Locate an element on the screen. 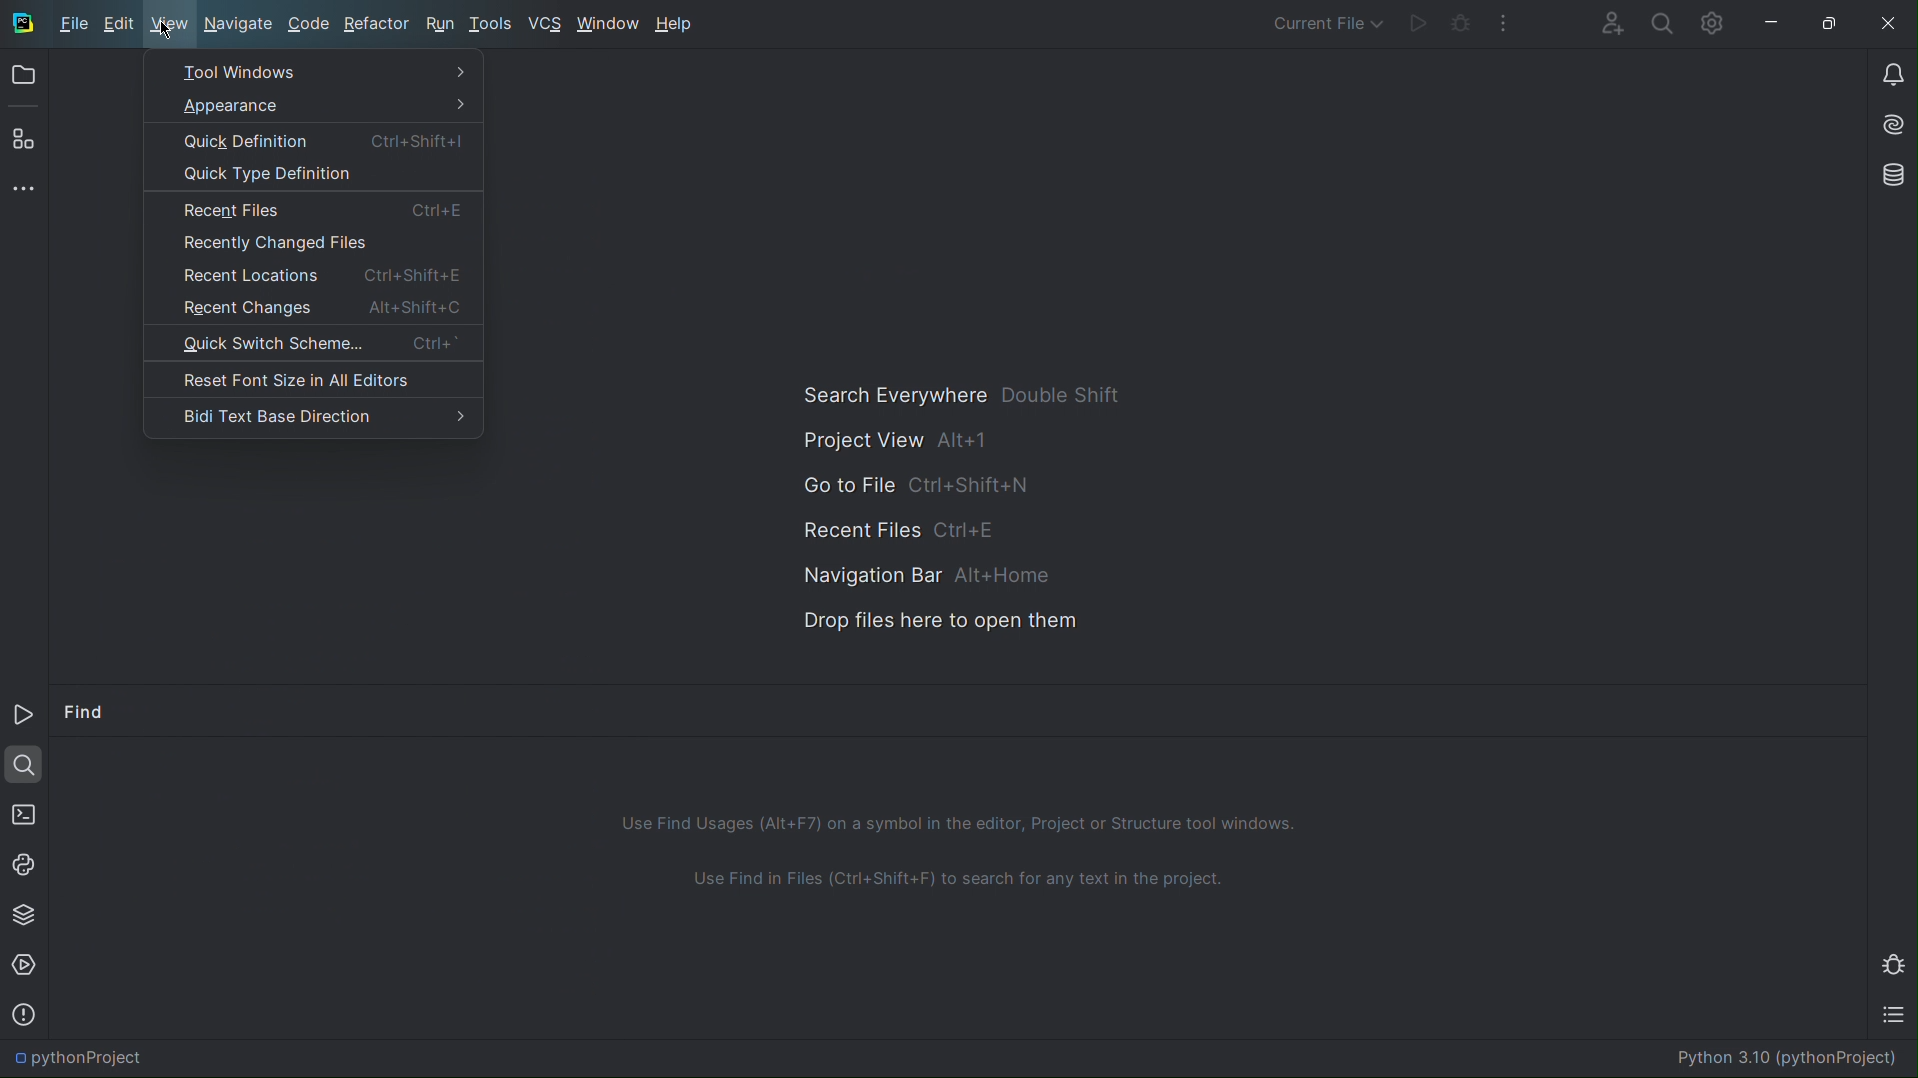 The image size is (1918, 1078). Close is located at coordinates (1889, 25).